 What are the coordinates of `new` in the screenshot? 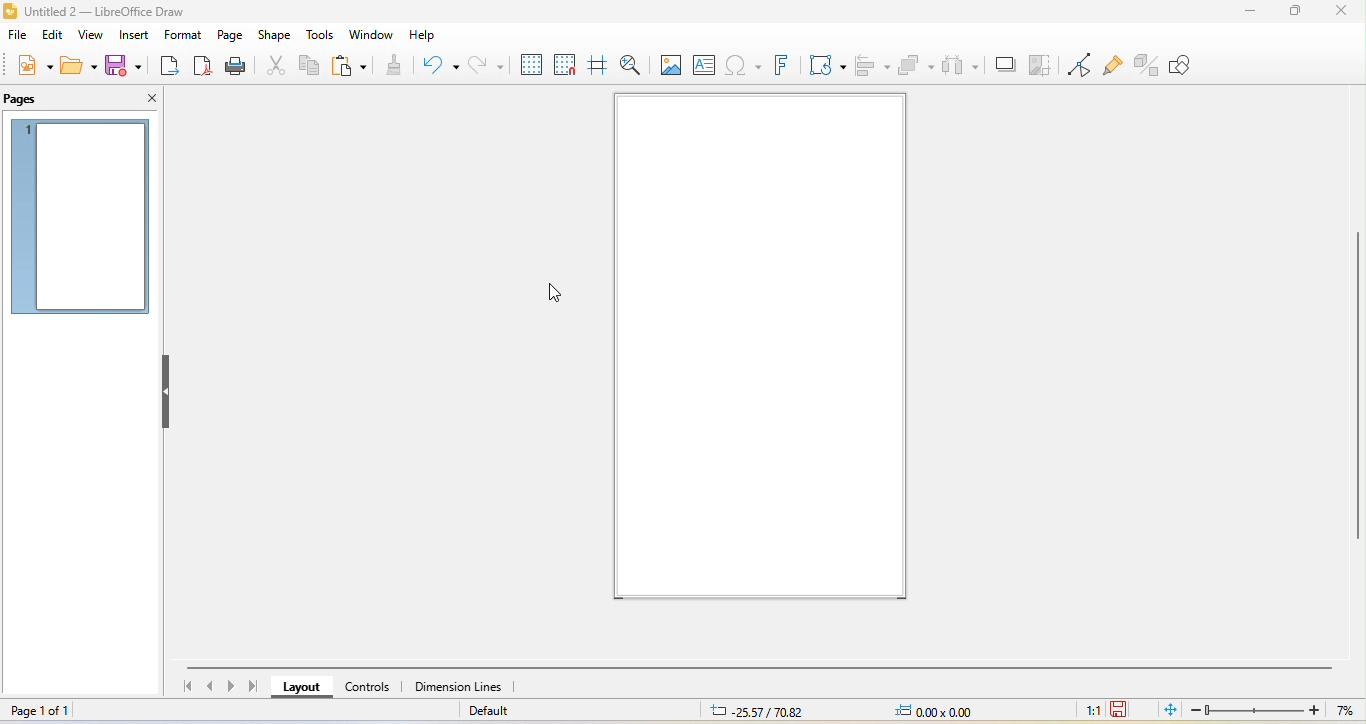 It's located at (32, 66).